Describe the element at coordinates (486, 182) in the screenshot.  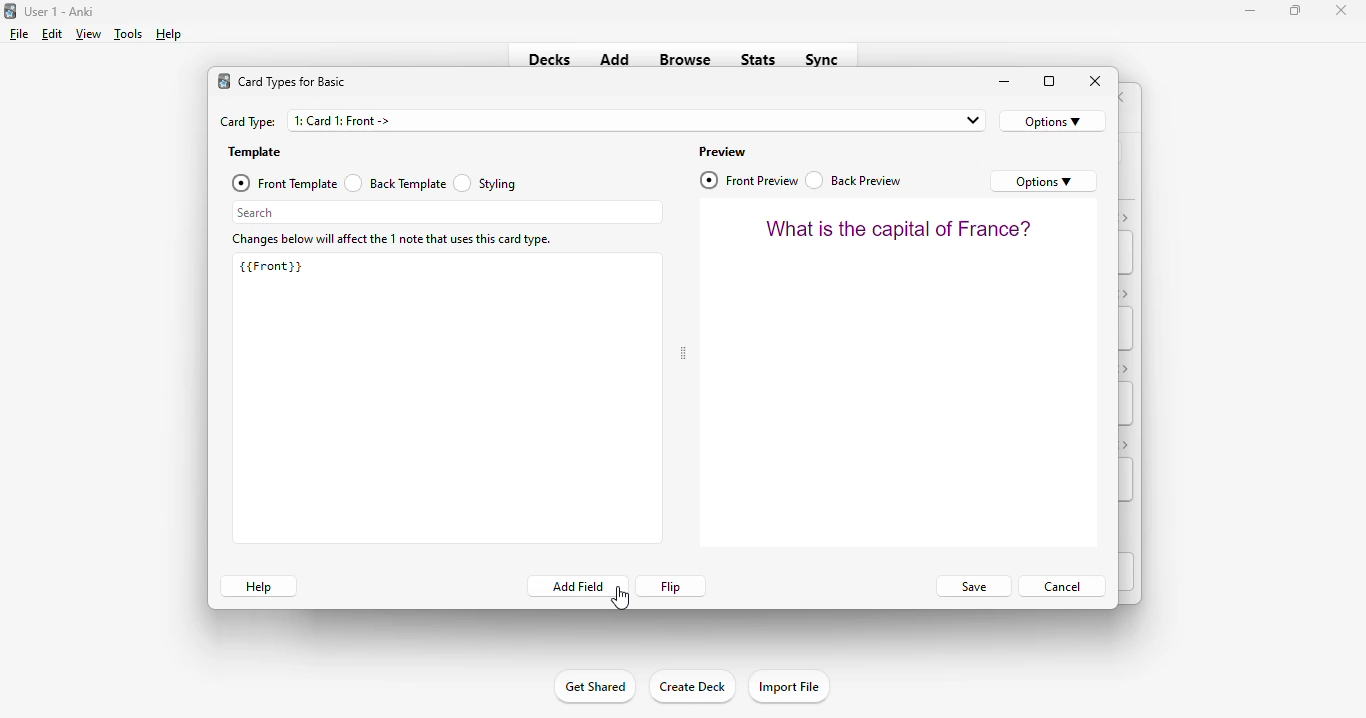
I see `styling` at that location.